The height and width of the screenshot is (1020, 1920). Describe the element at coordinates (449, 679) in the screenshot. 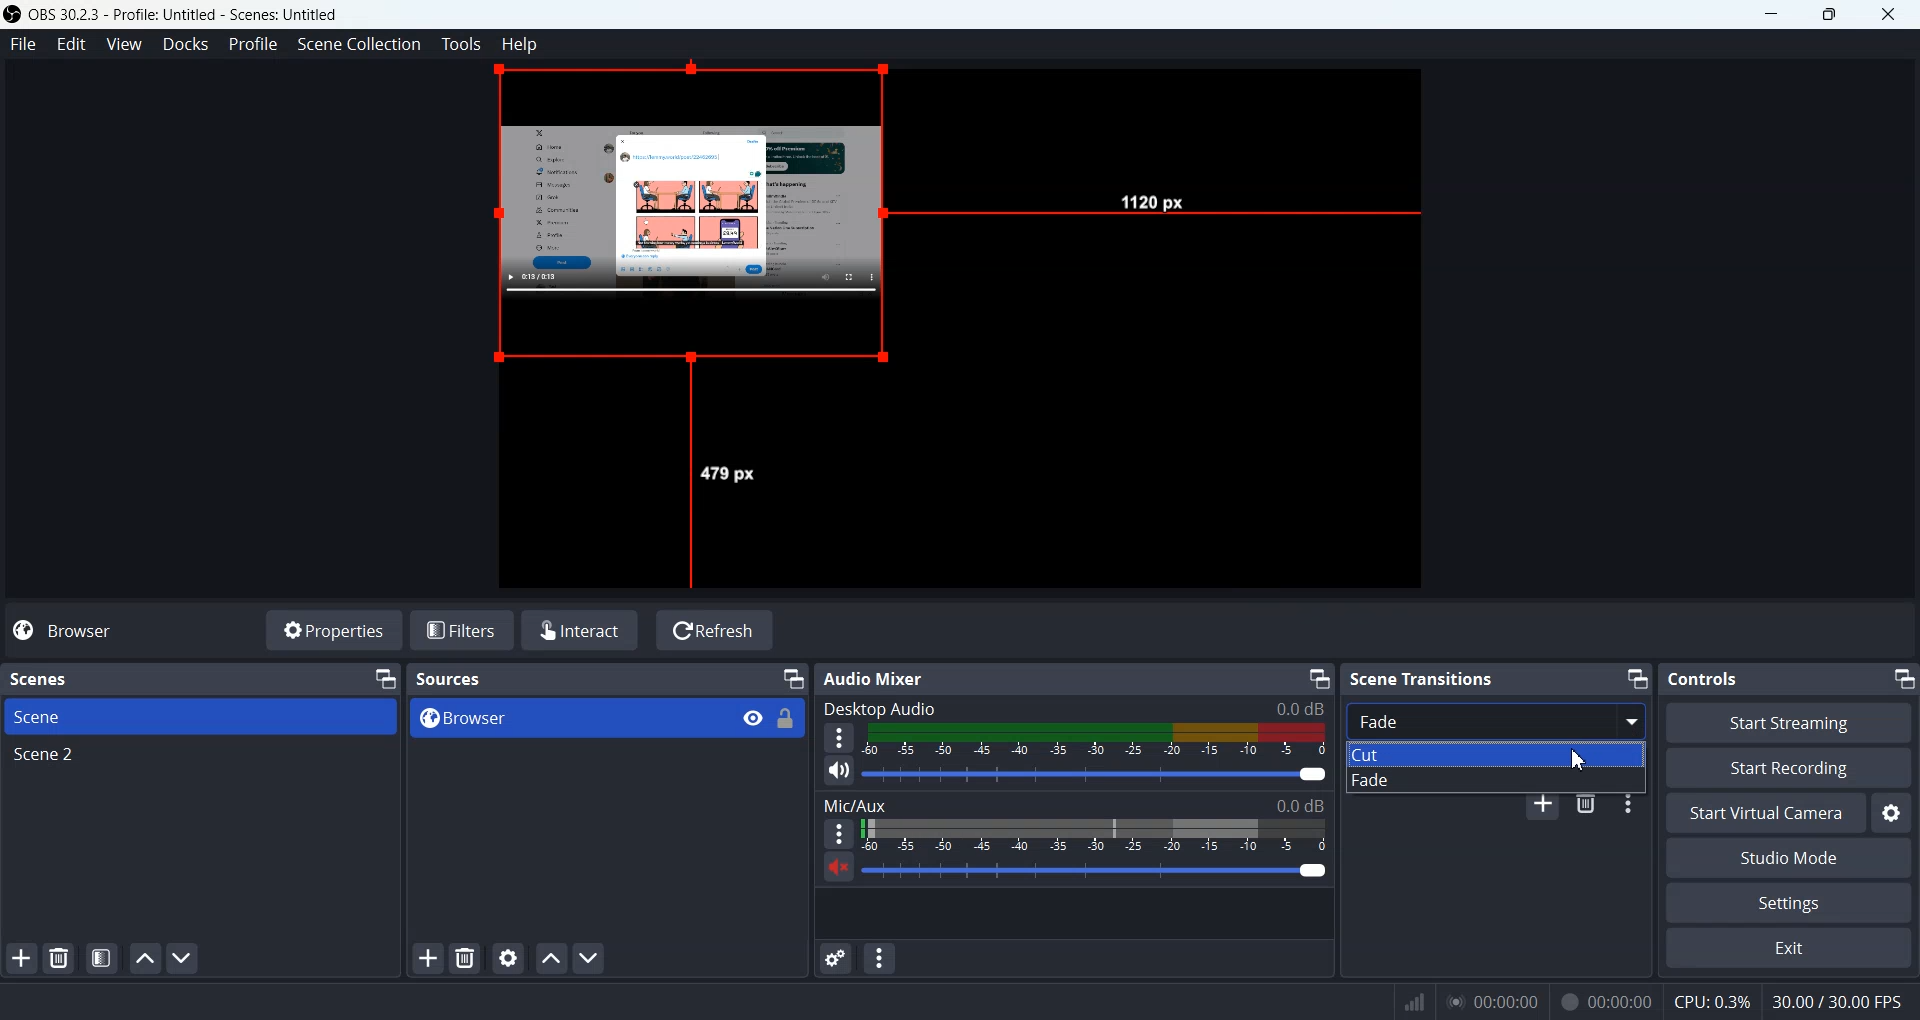

I see `Text` at that location.